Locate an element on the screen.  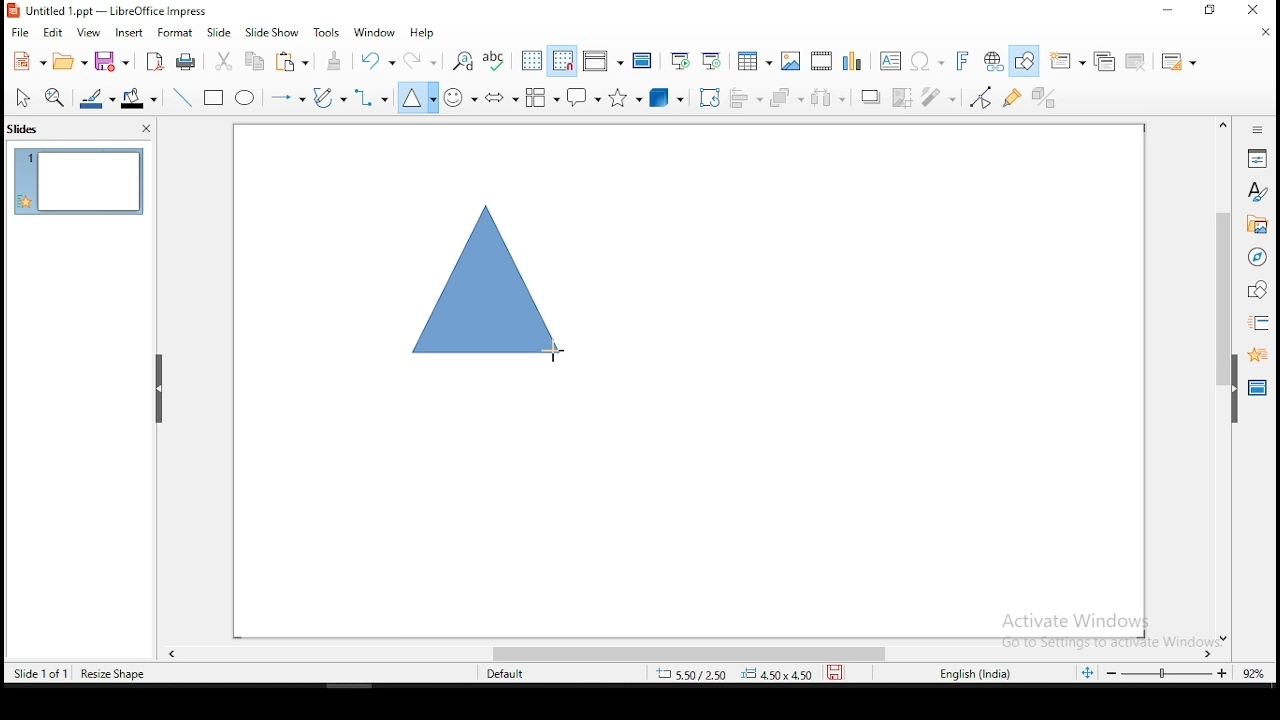
Cursor is located at coordinates (553, 352).